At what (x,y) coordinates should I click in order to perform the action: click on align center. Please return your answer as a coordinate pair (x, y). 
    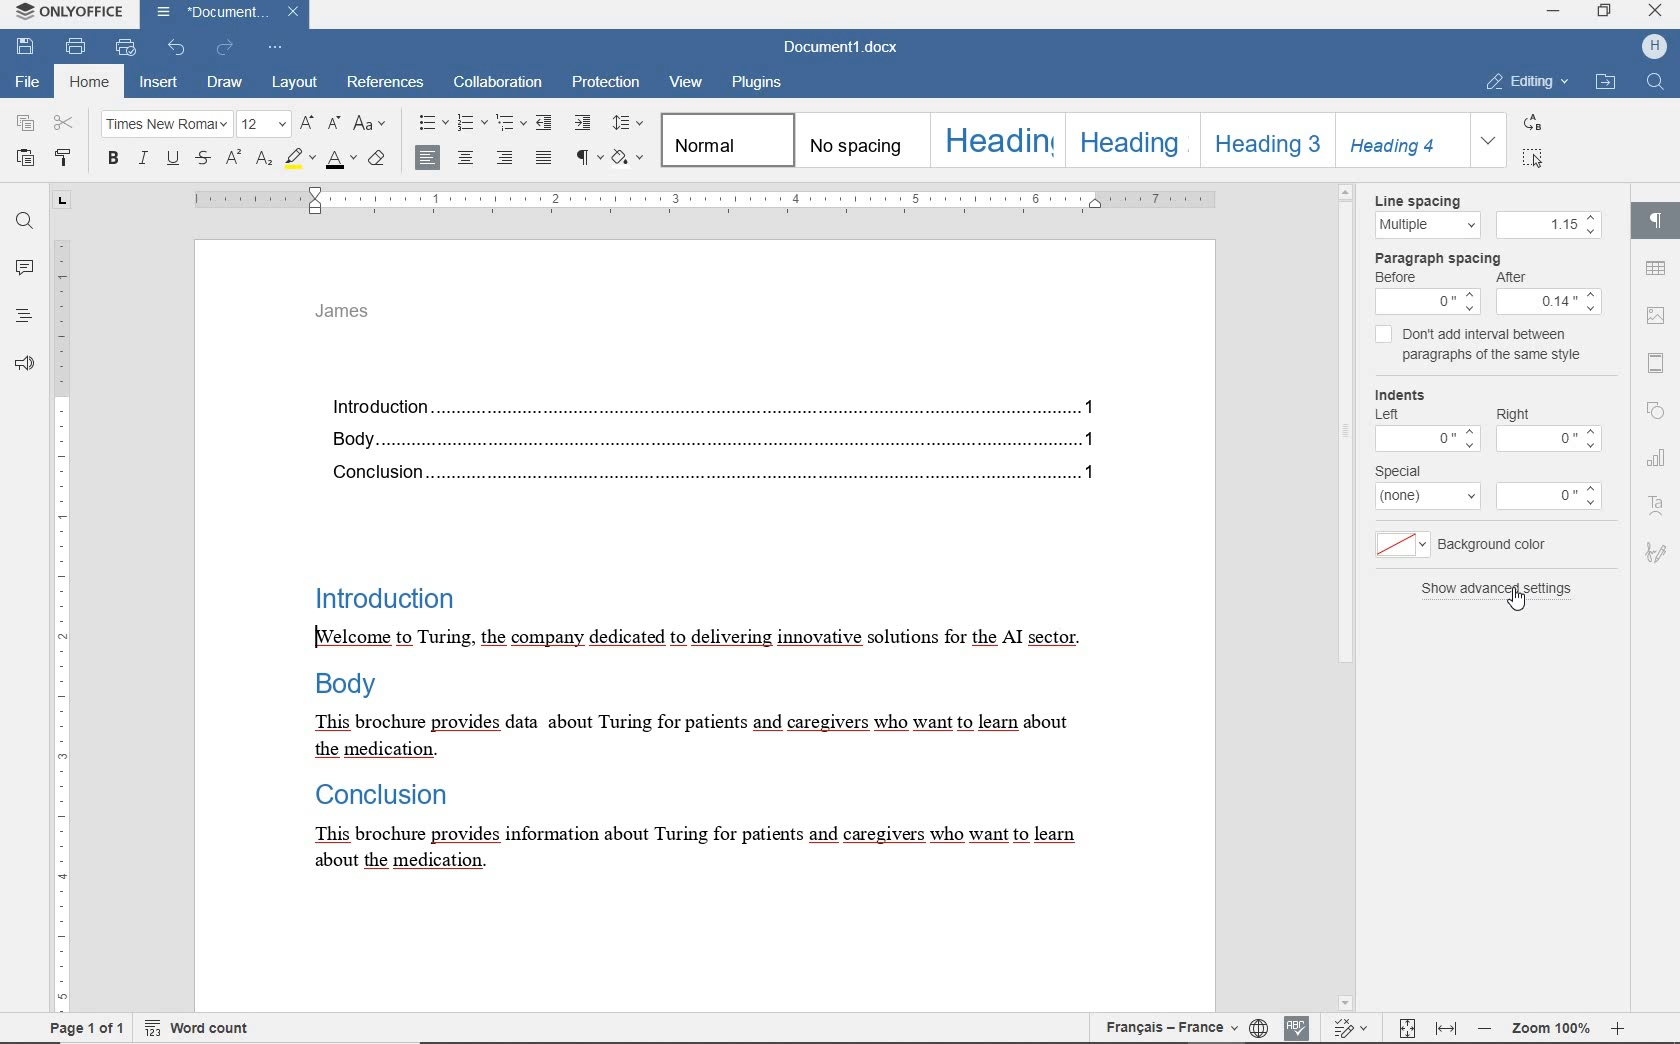
    Looking at the image, I should click on (425, 156).